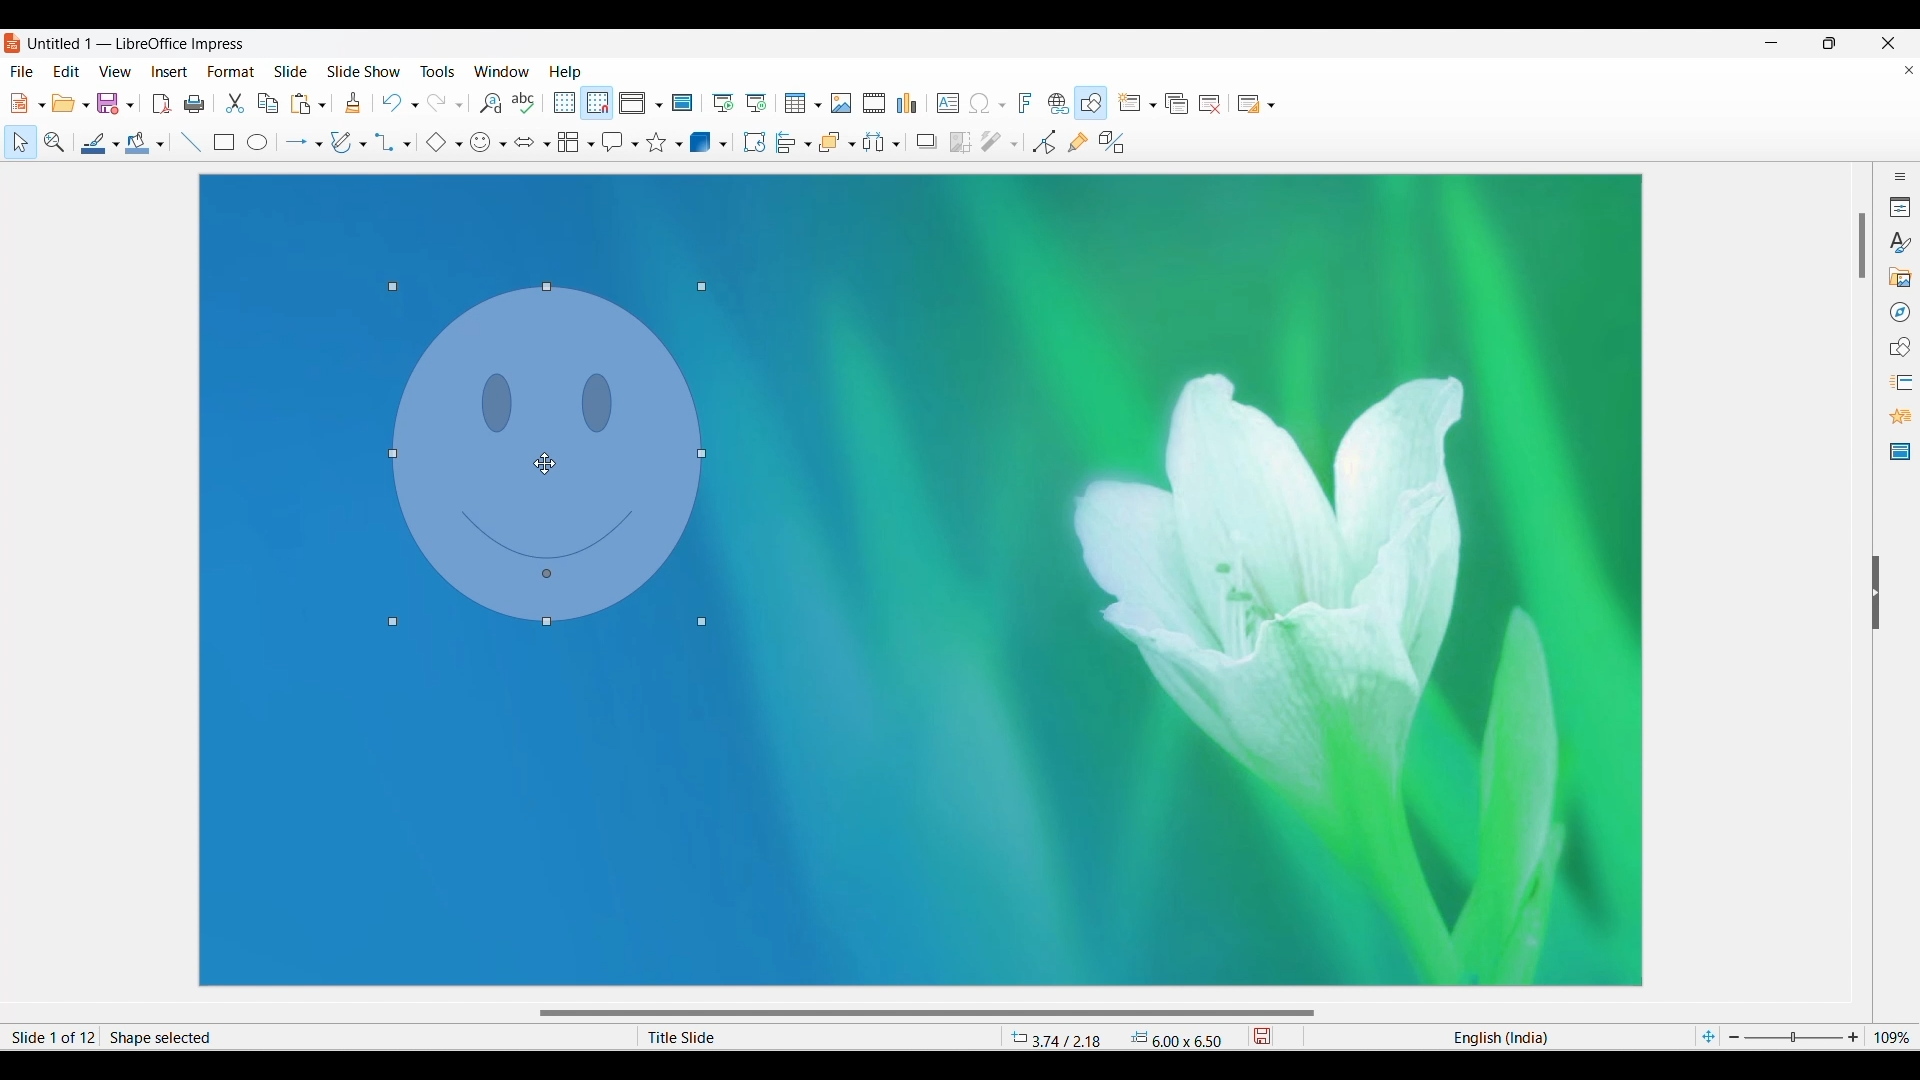 The image size is (1920, 1080). I want to click on Master slides, so click(1900, 451).